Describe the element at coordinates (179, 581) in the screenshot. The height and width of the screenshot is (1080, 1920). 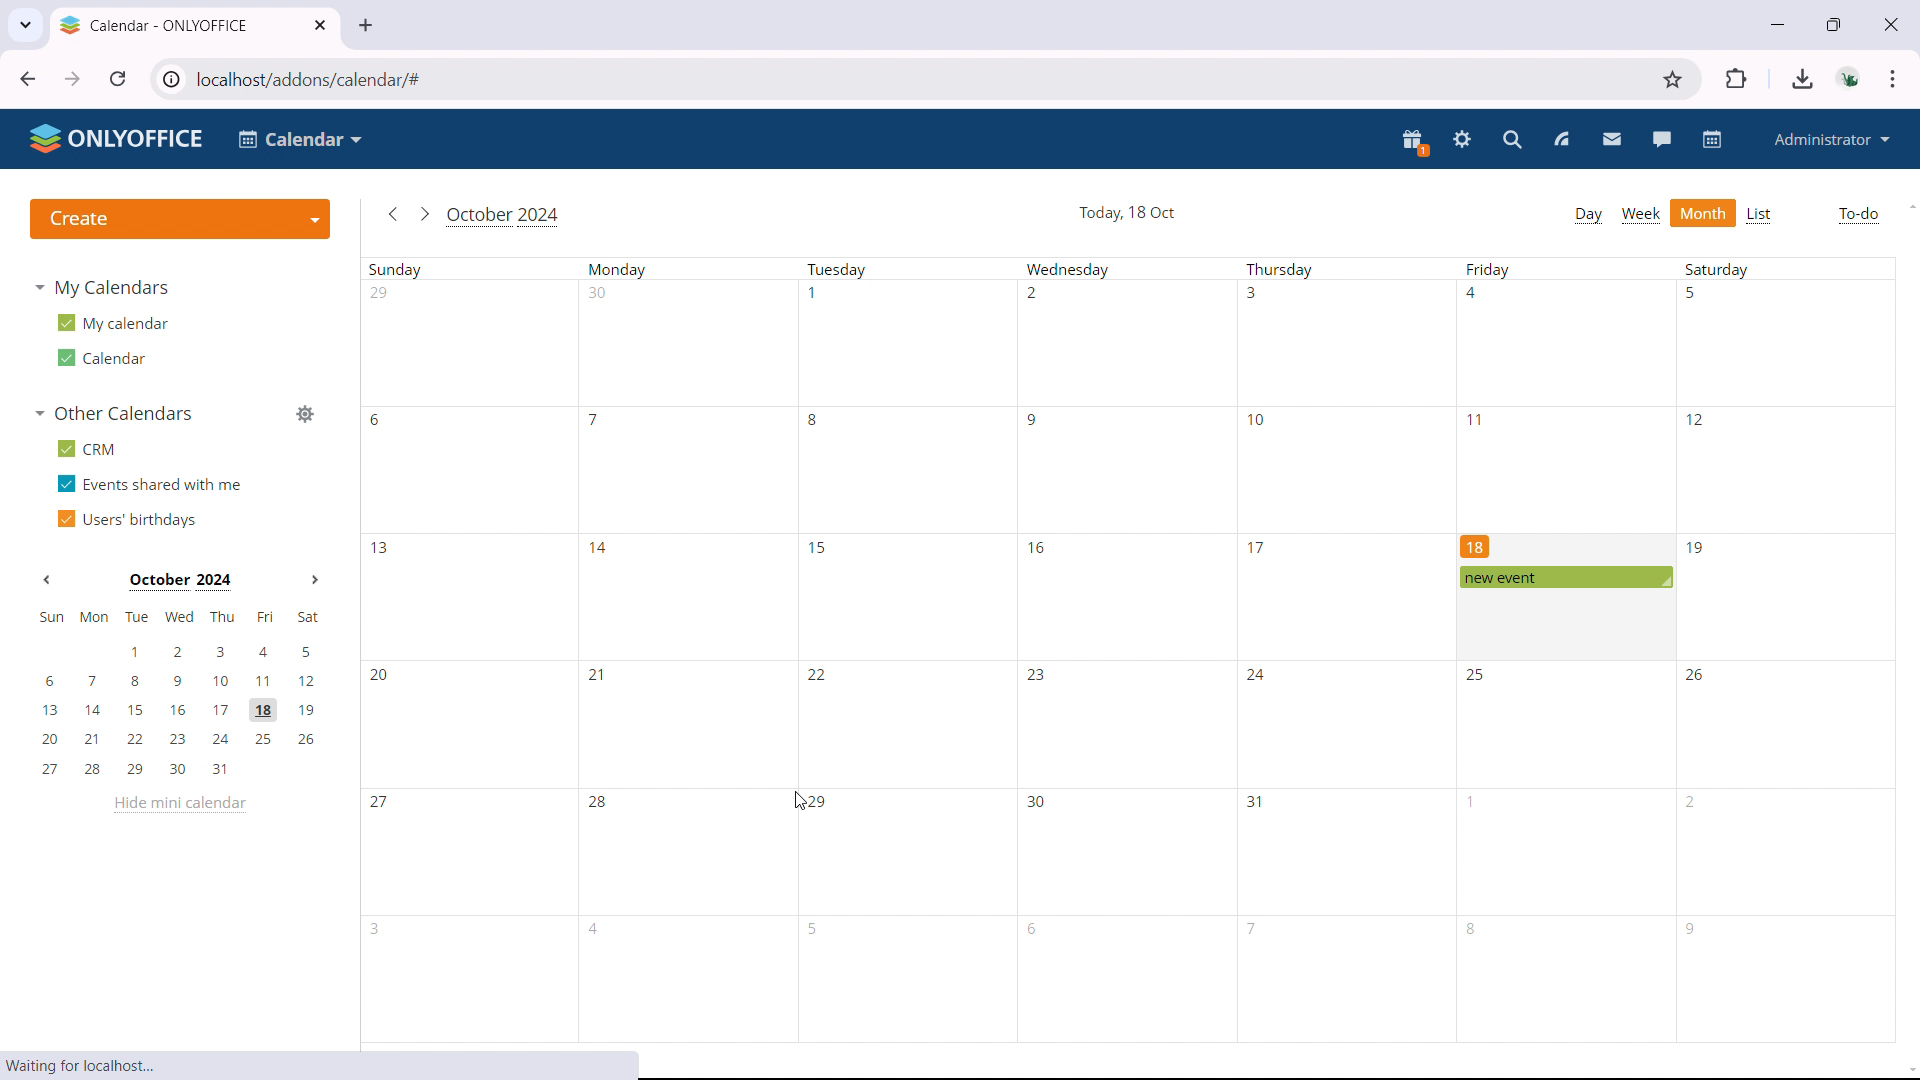
I see `October 2024` at that location.